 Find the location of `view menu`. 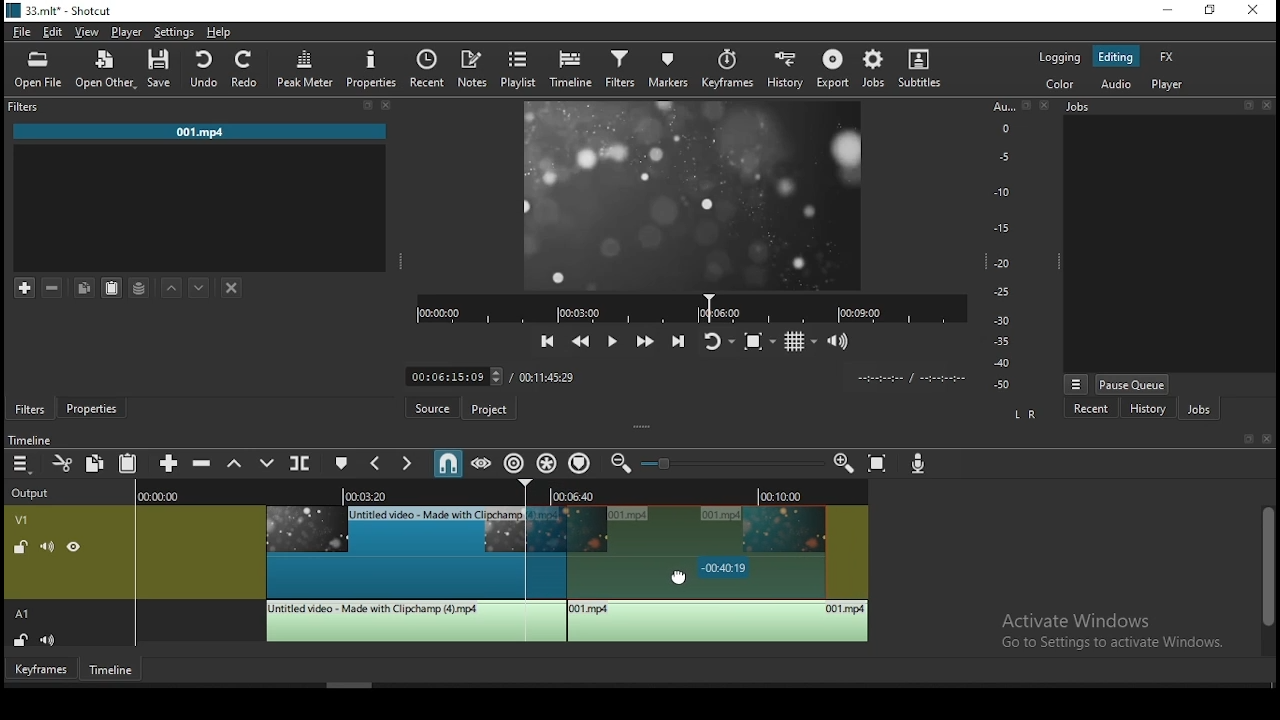

view menu is located at coordinates (1076, 381).